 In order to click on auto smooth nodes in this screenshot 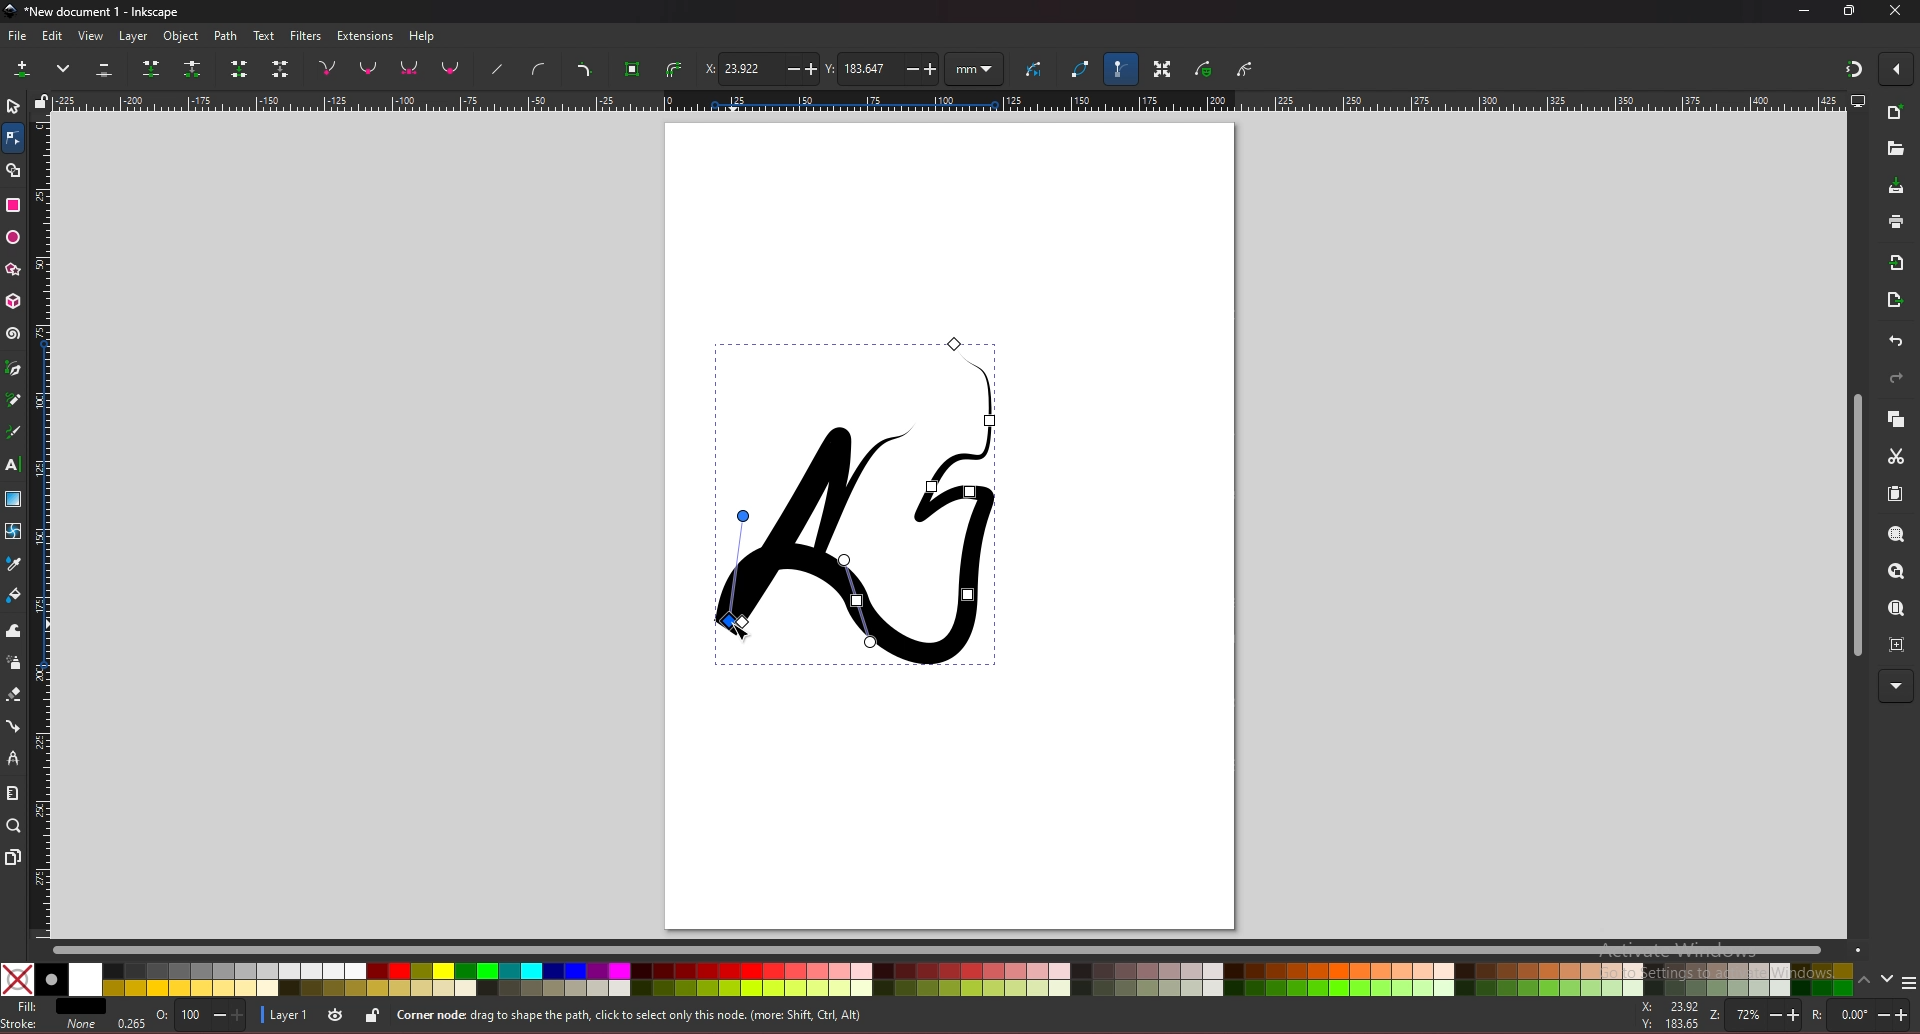, I will do `click(450, 68)`.